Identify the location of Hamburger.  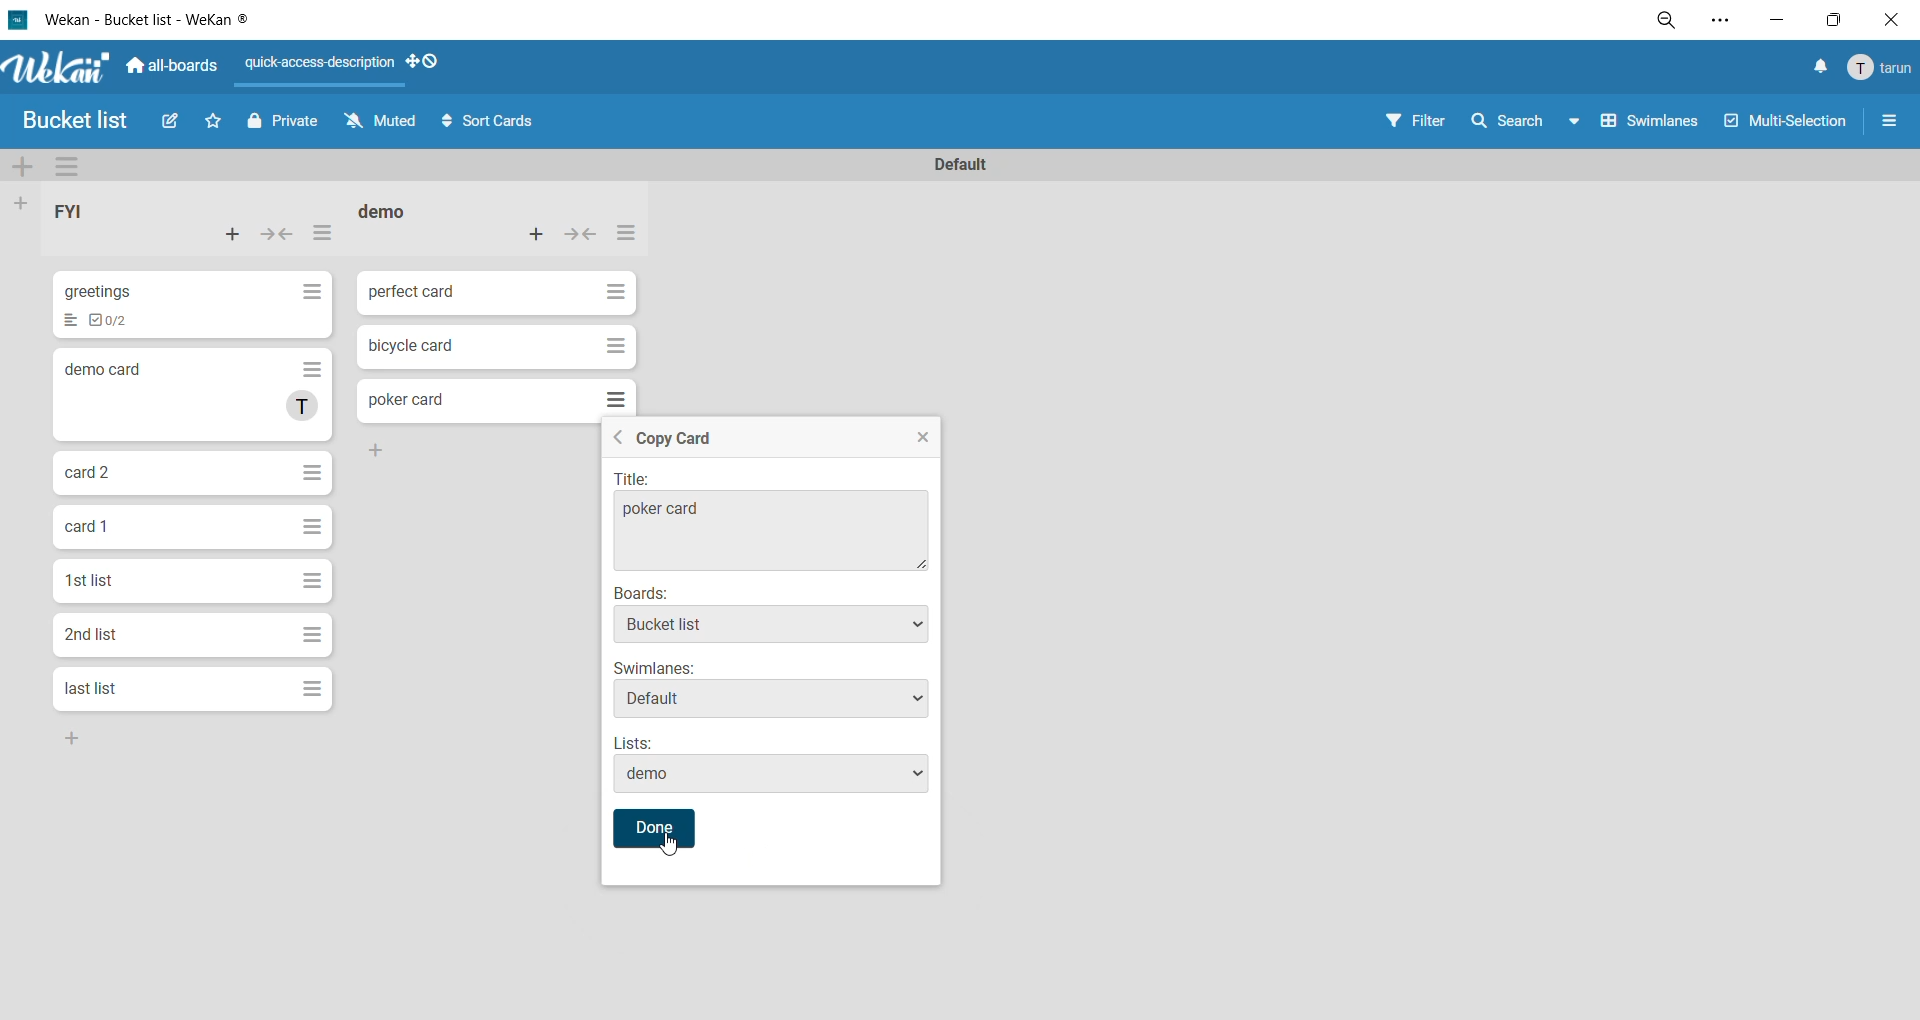
(610, 292).